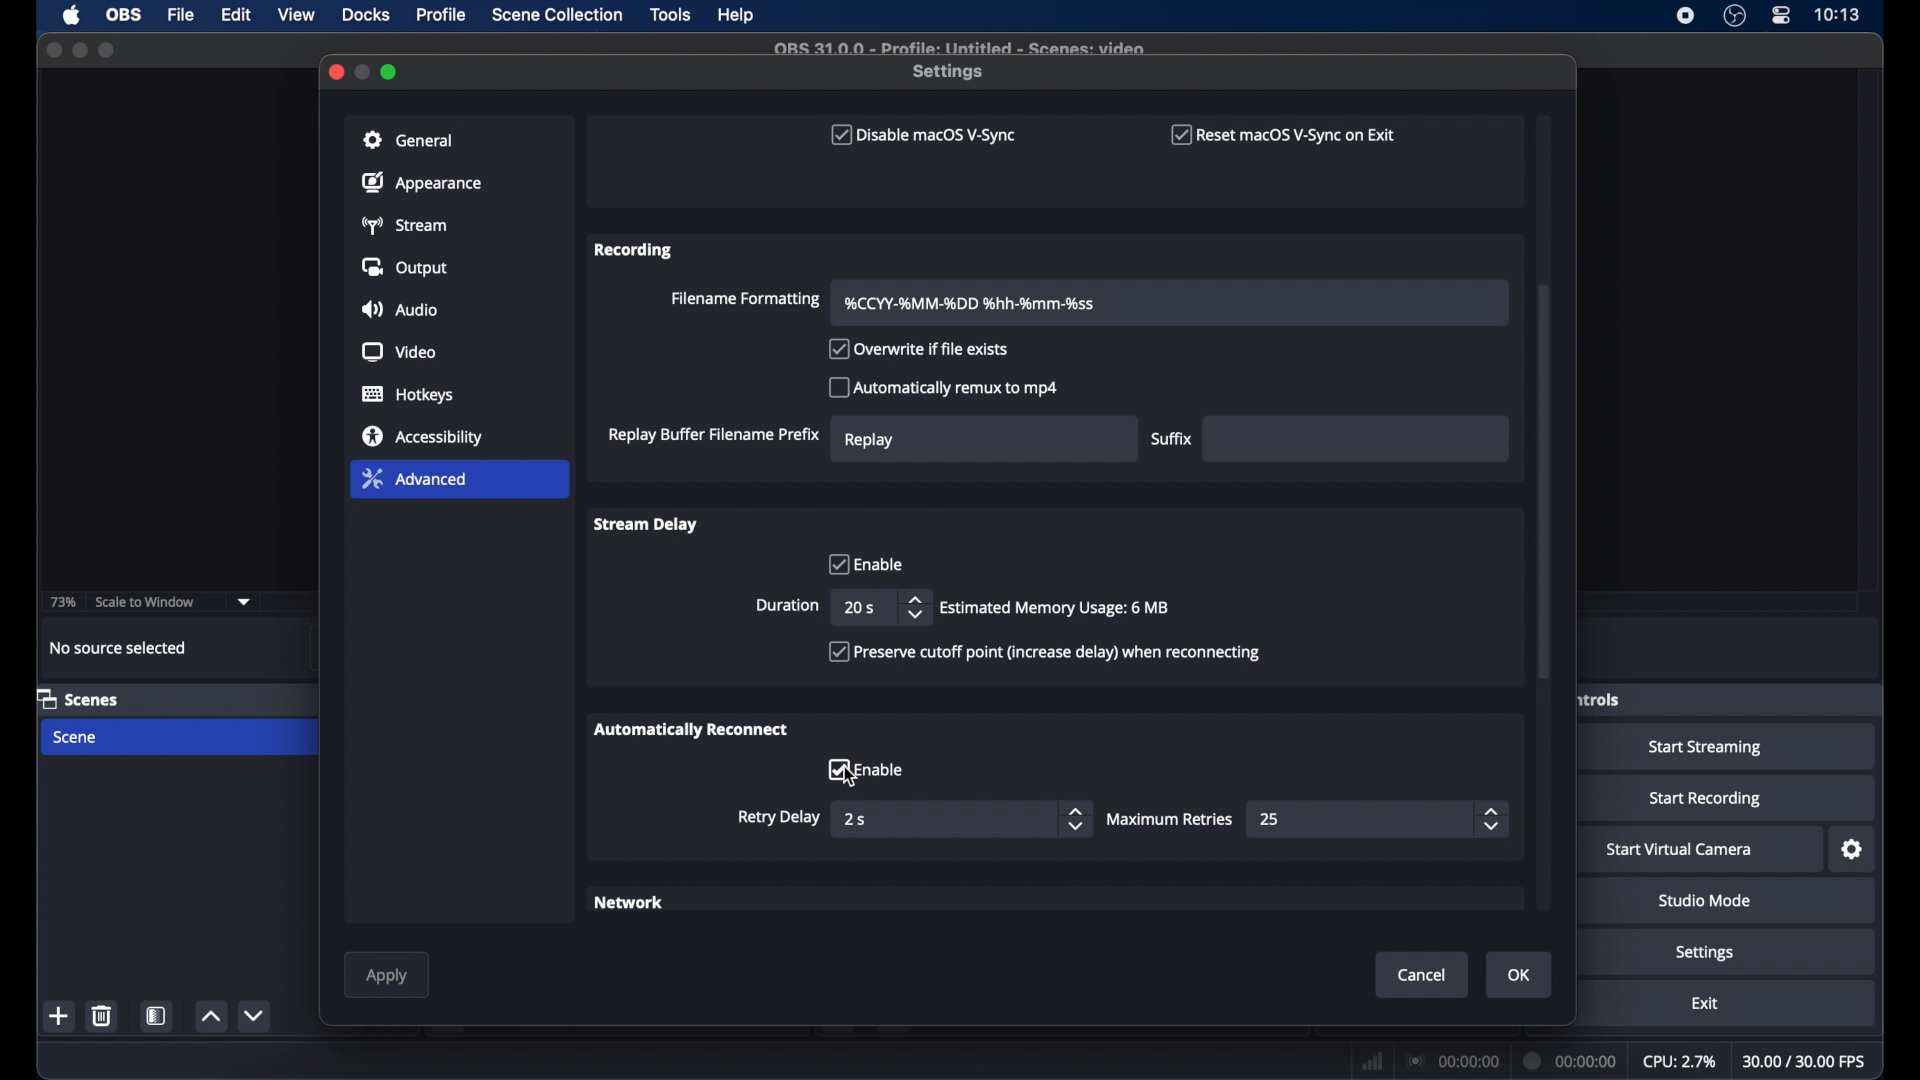 This screenshot has width=1920, height=1080. I want to click on scene collection, so click(559, 15).